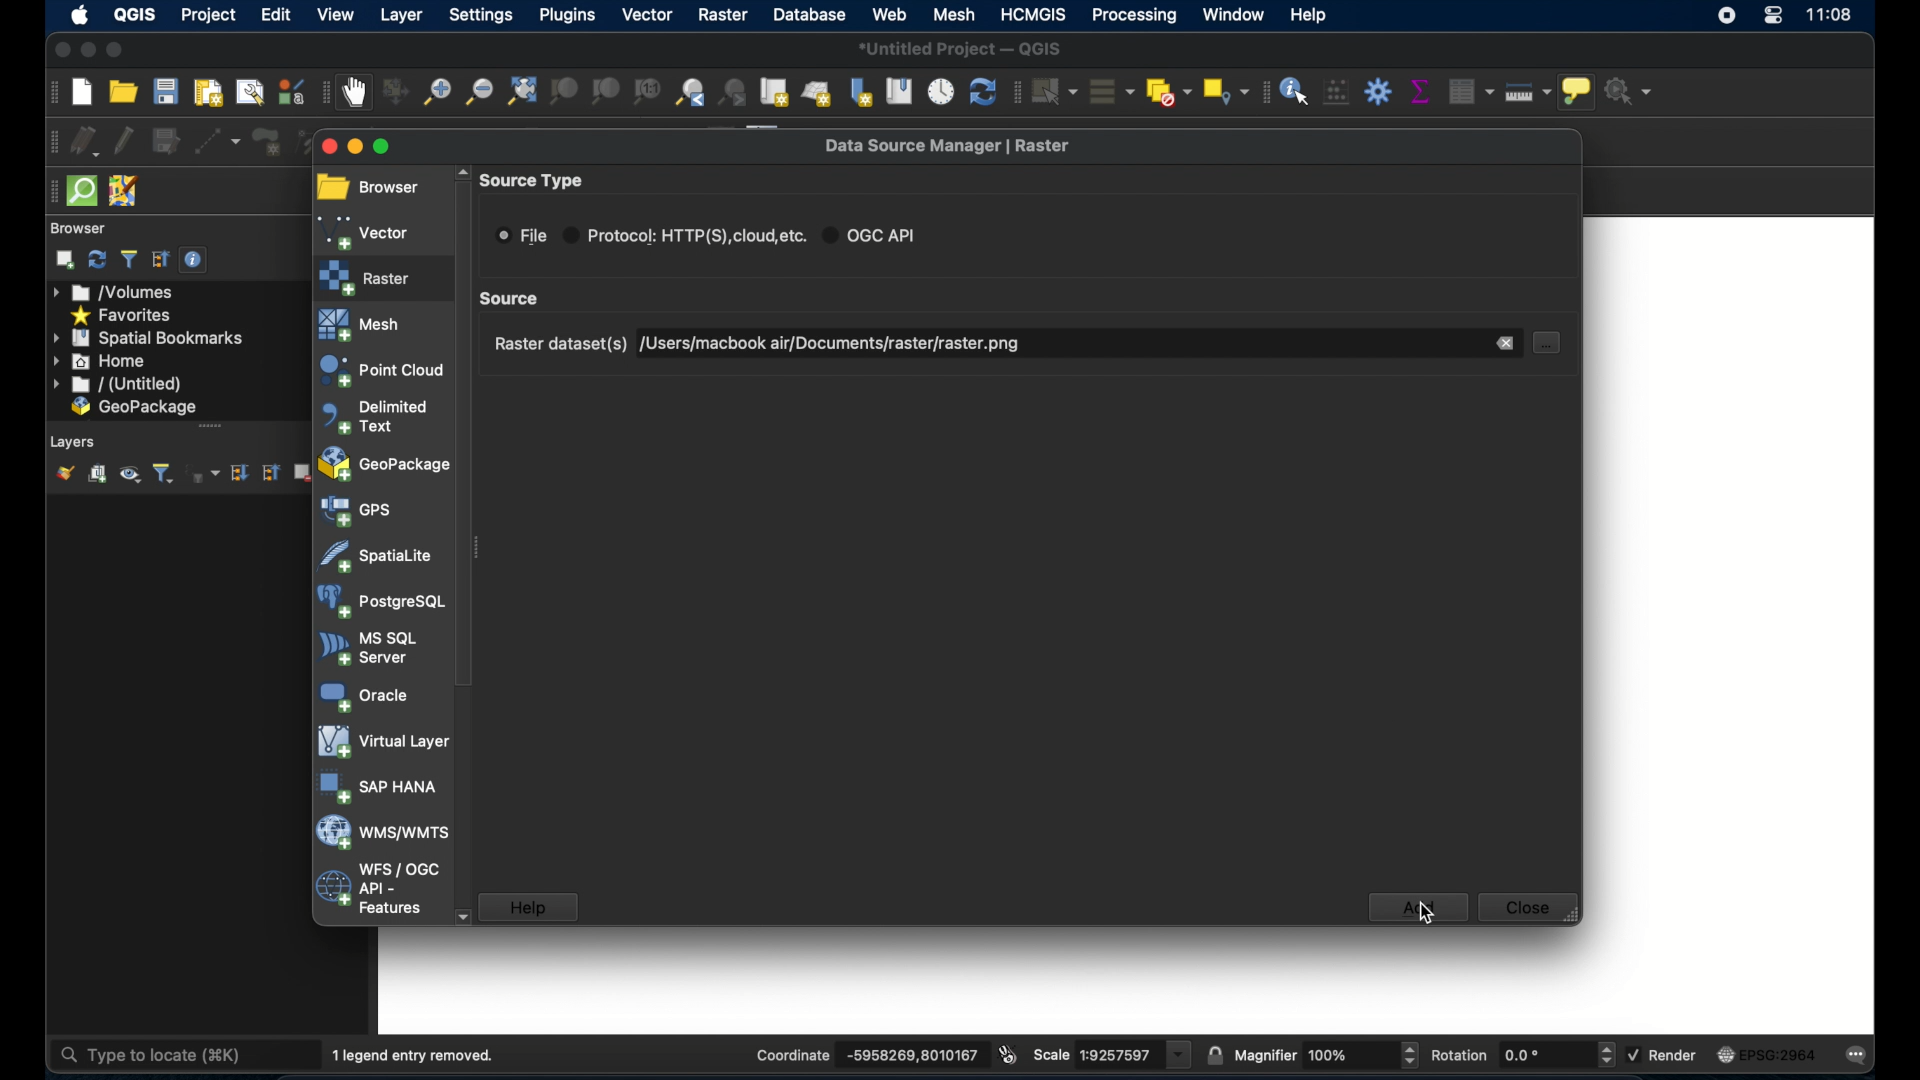 This screenshot has width=1920, height=1080. I want to click on collapse all, so click(158, 259).